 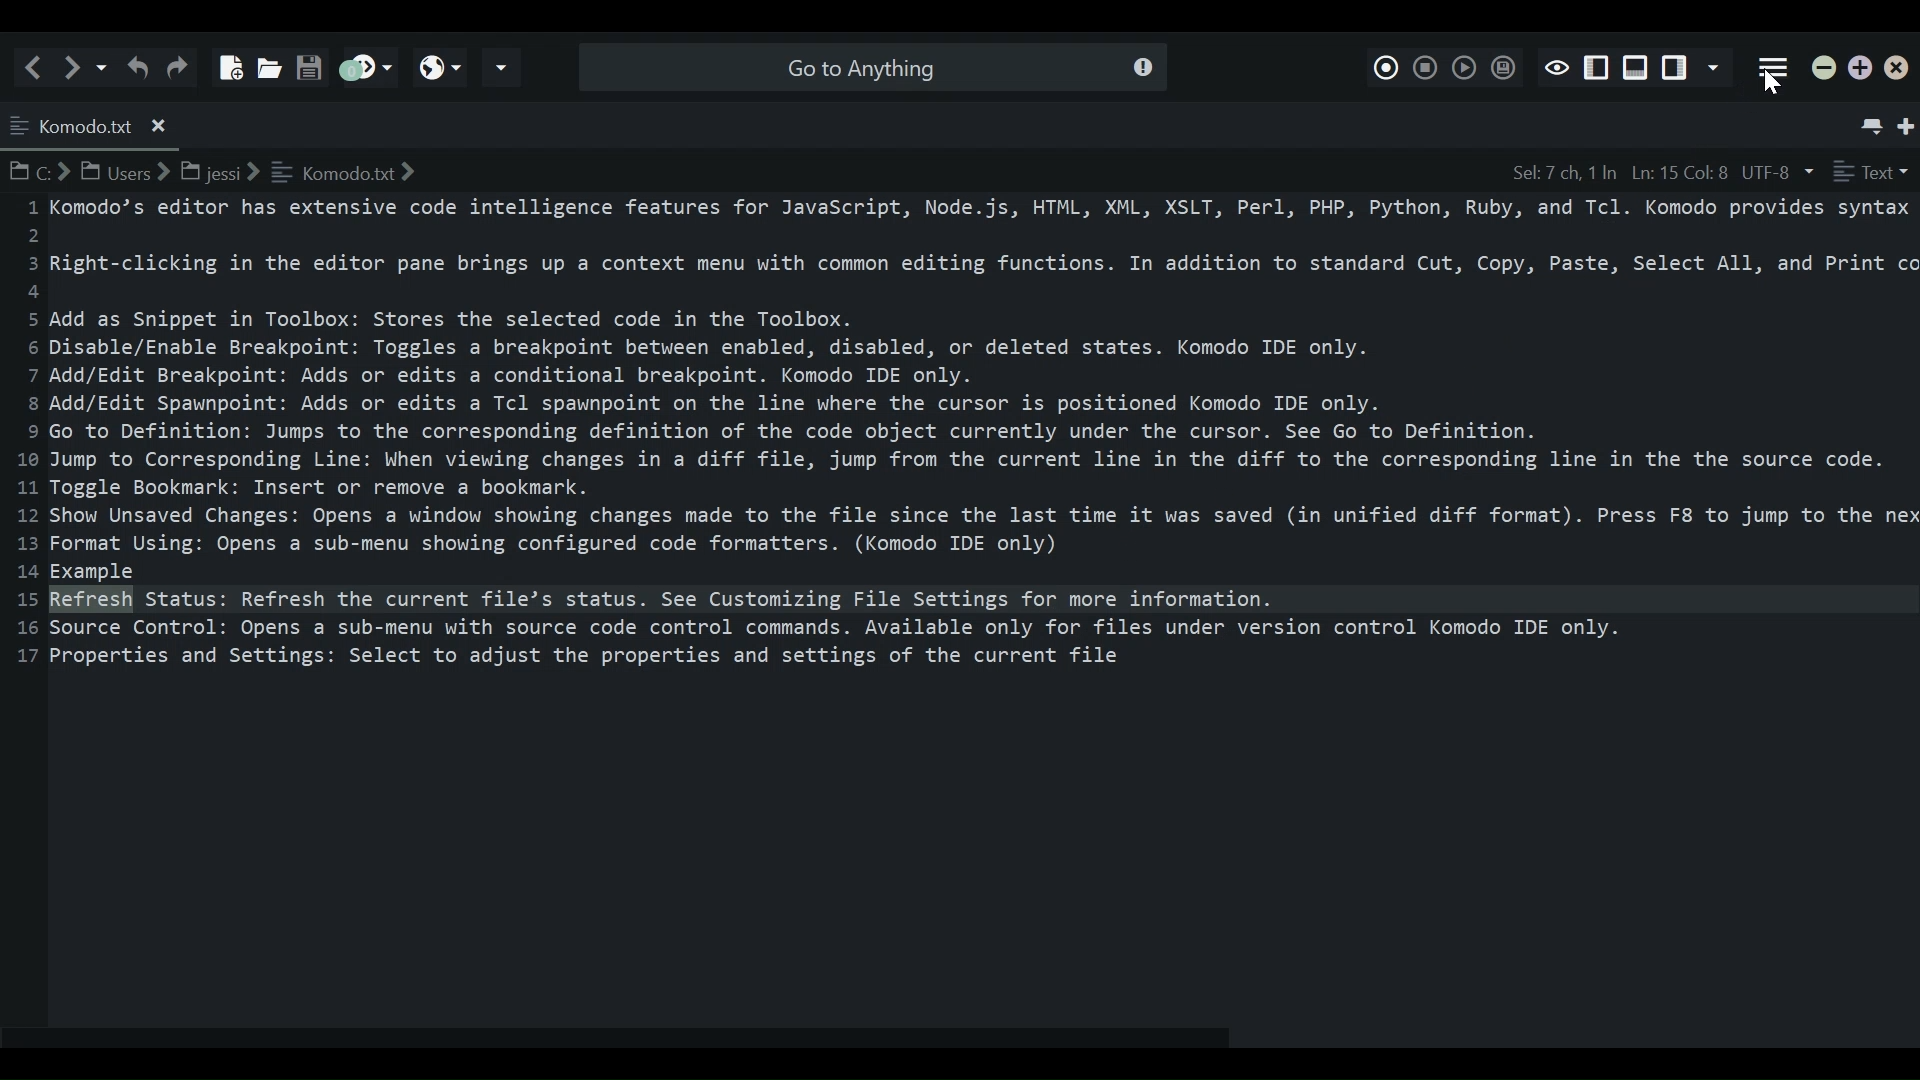 What do you see at coordinates (1868, 121) in the screenshot?
I see `List all tabs` at bounding box center [1868, 121].